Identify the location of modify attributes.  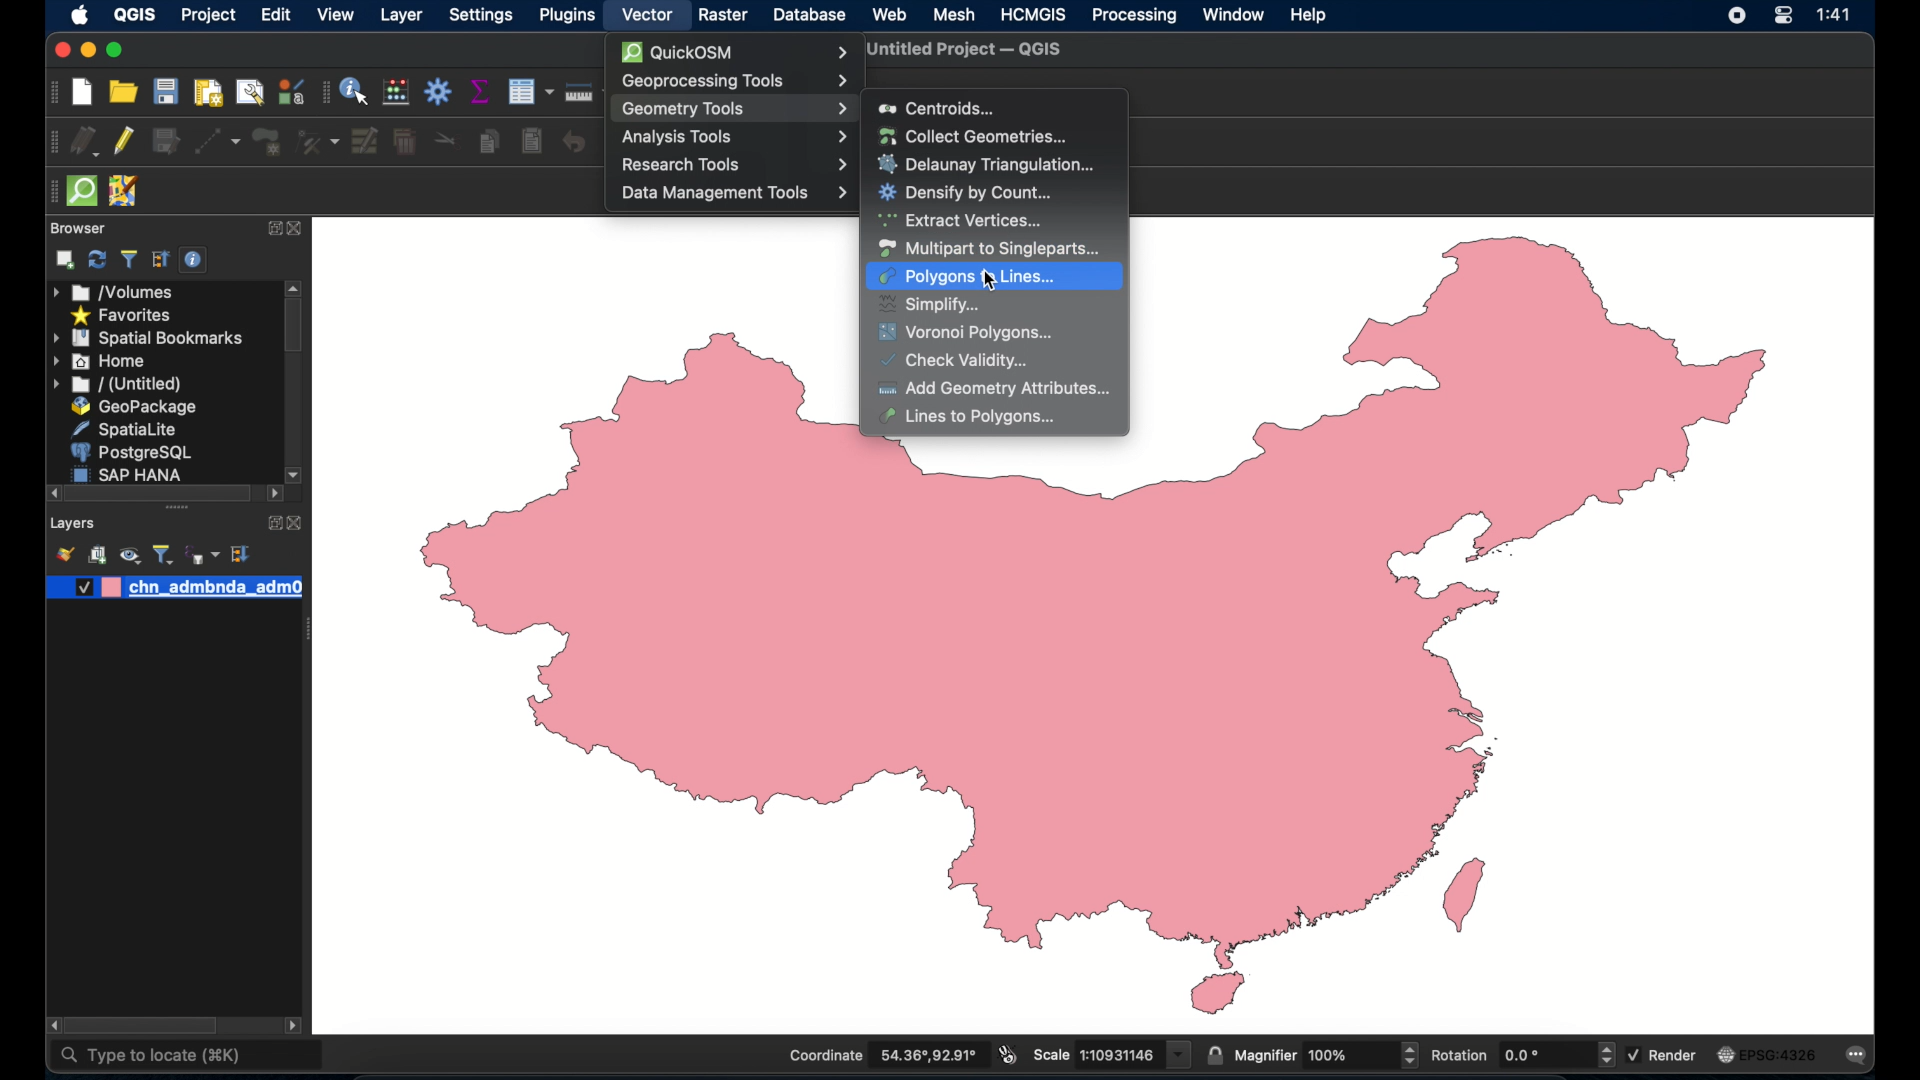
(529, 91).